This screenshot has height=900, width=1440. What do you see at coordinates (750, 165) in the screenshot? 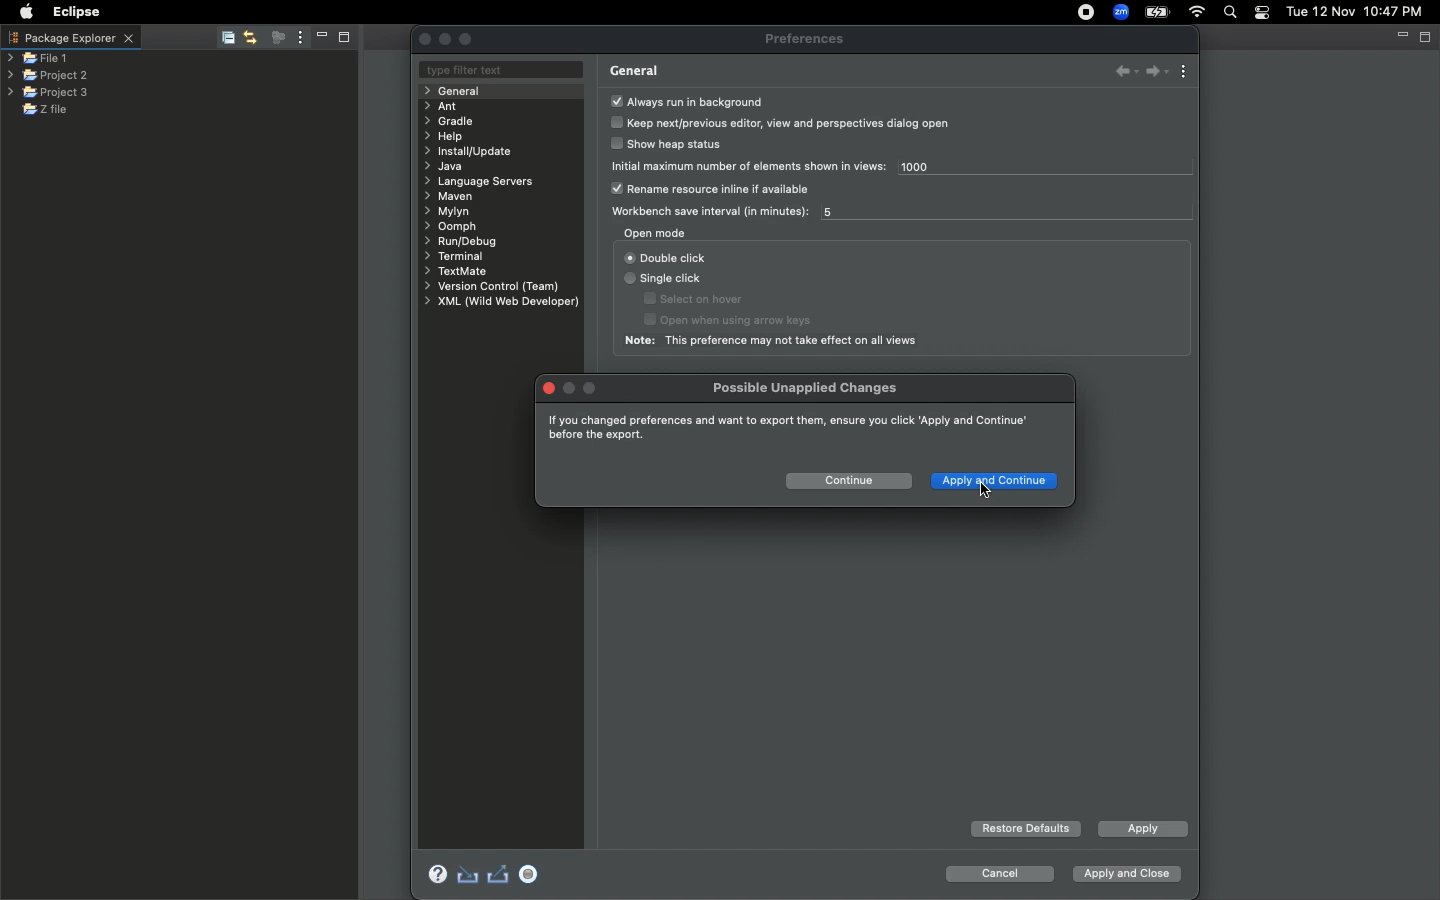
I see `Initial maximum number of elements shown in views` at bounding box center [750, 165].